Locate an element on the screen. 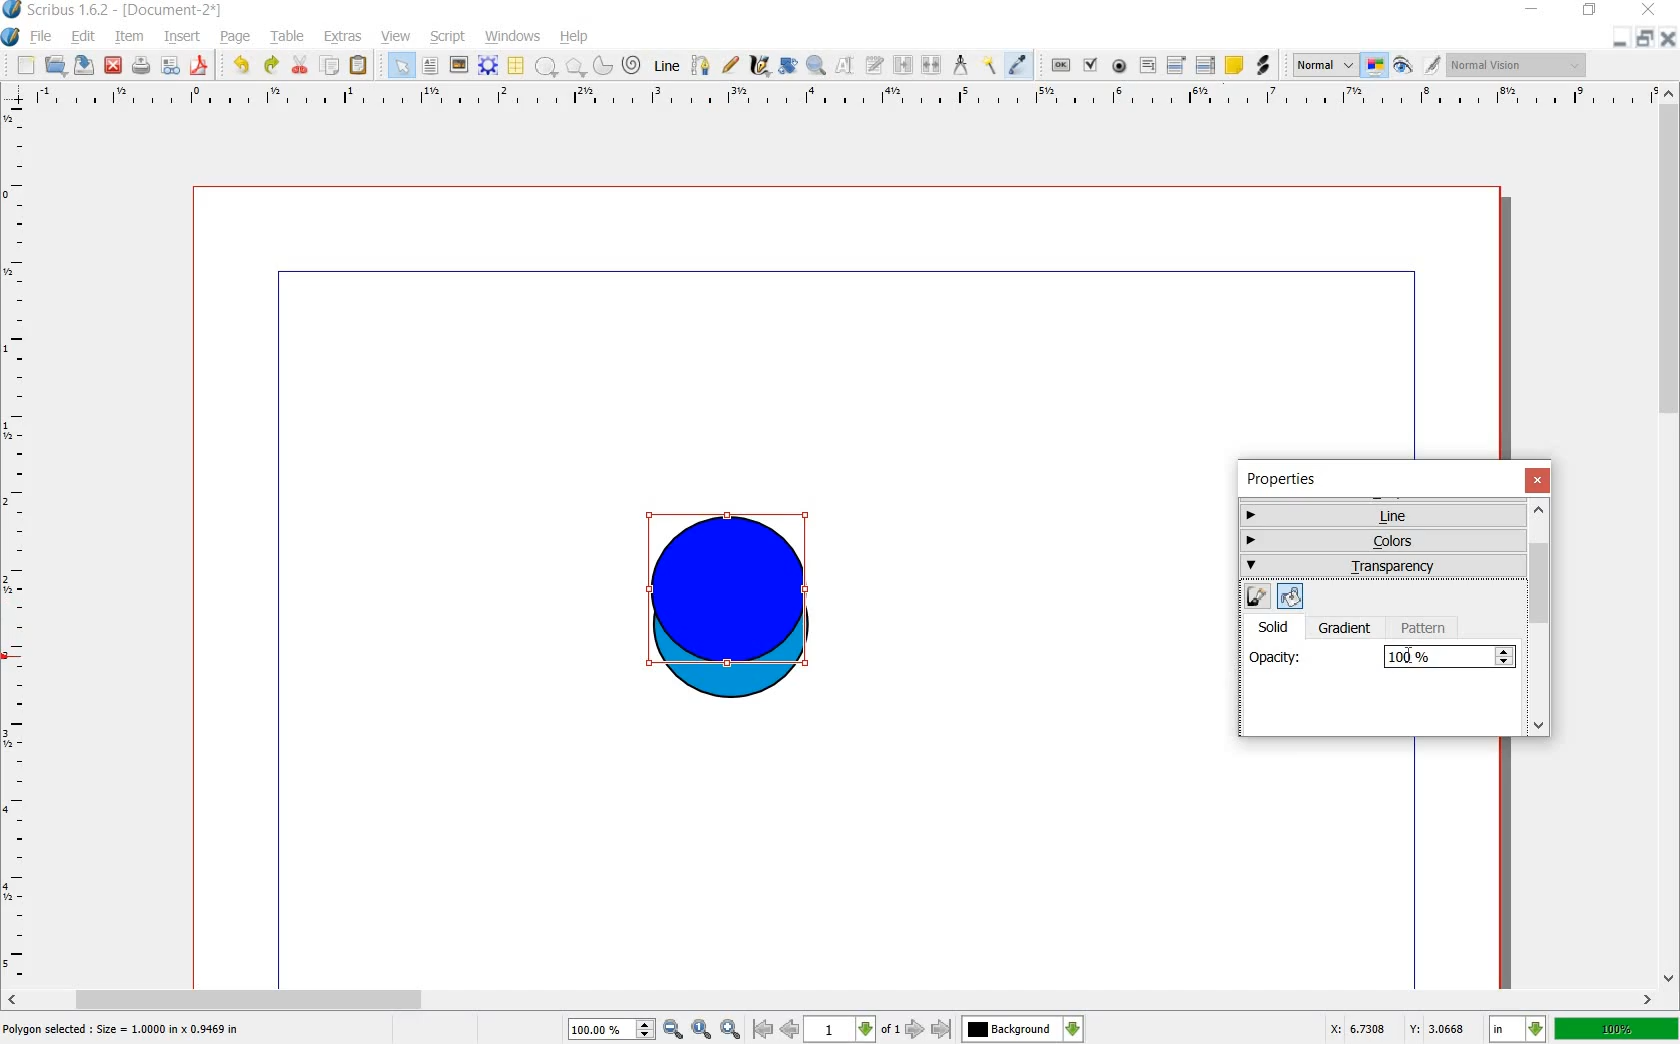  logo is located at coordinates (12, 9).